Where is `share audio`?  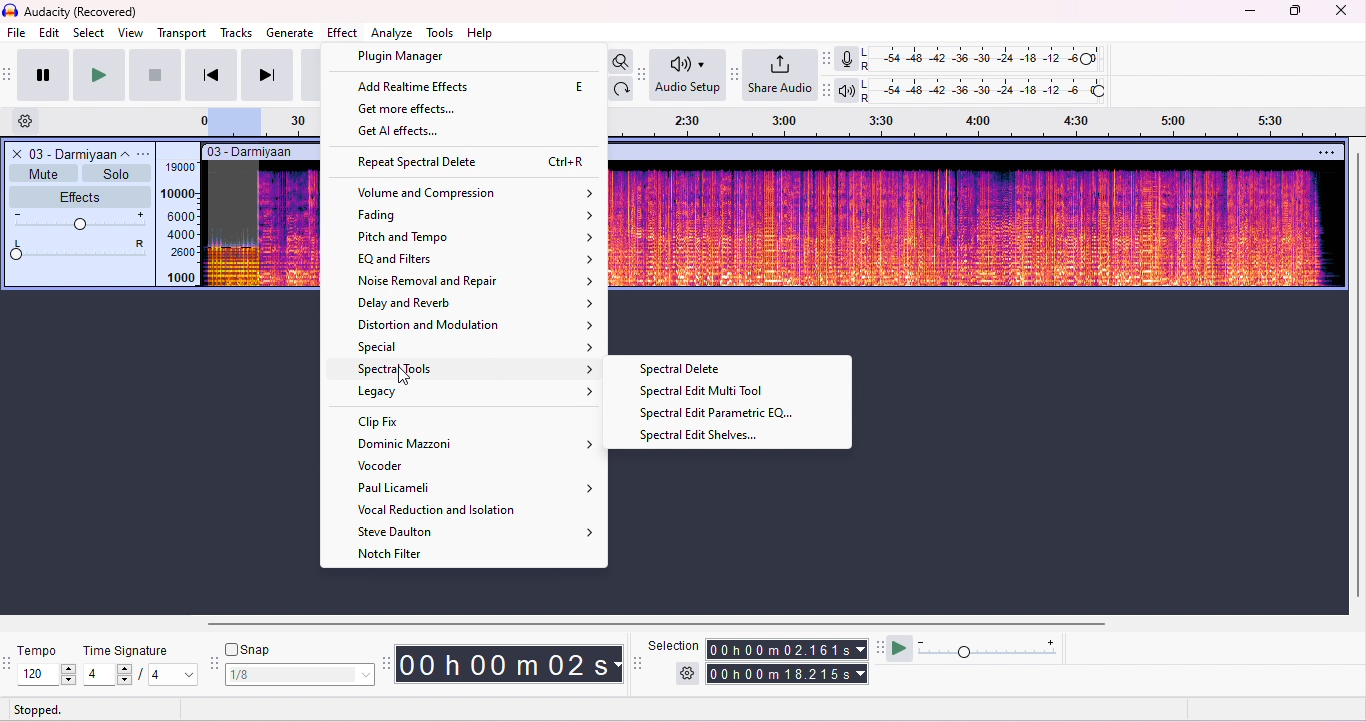 share audio is located at coordinates (779, 75).